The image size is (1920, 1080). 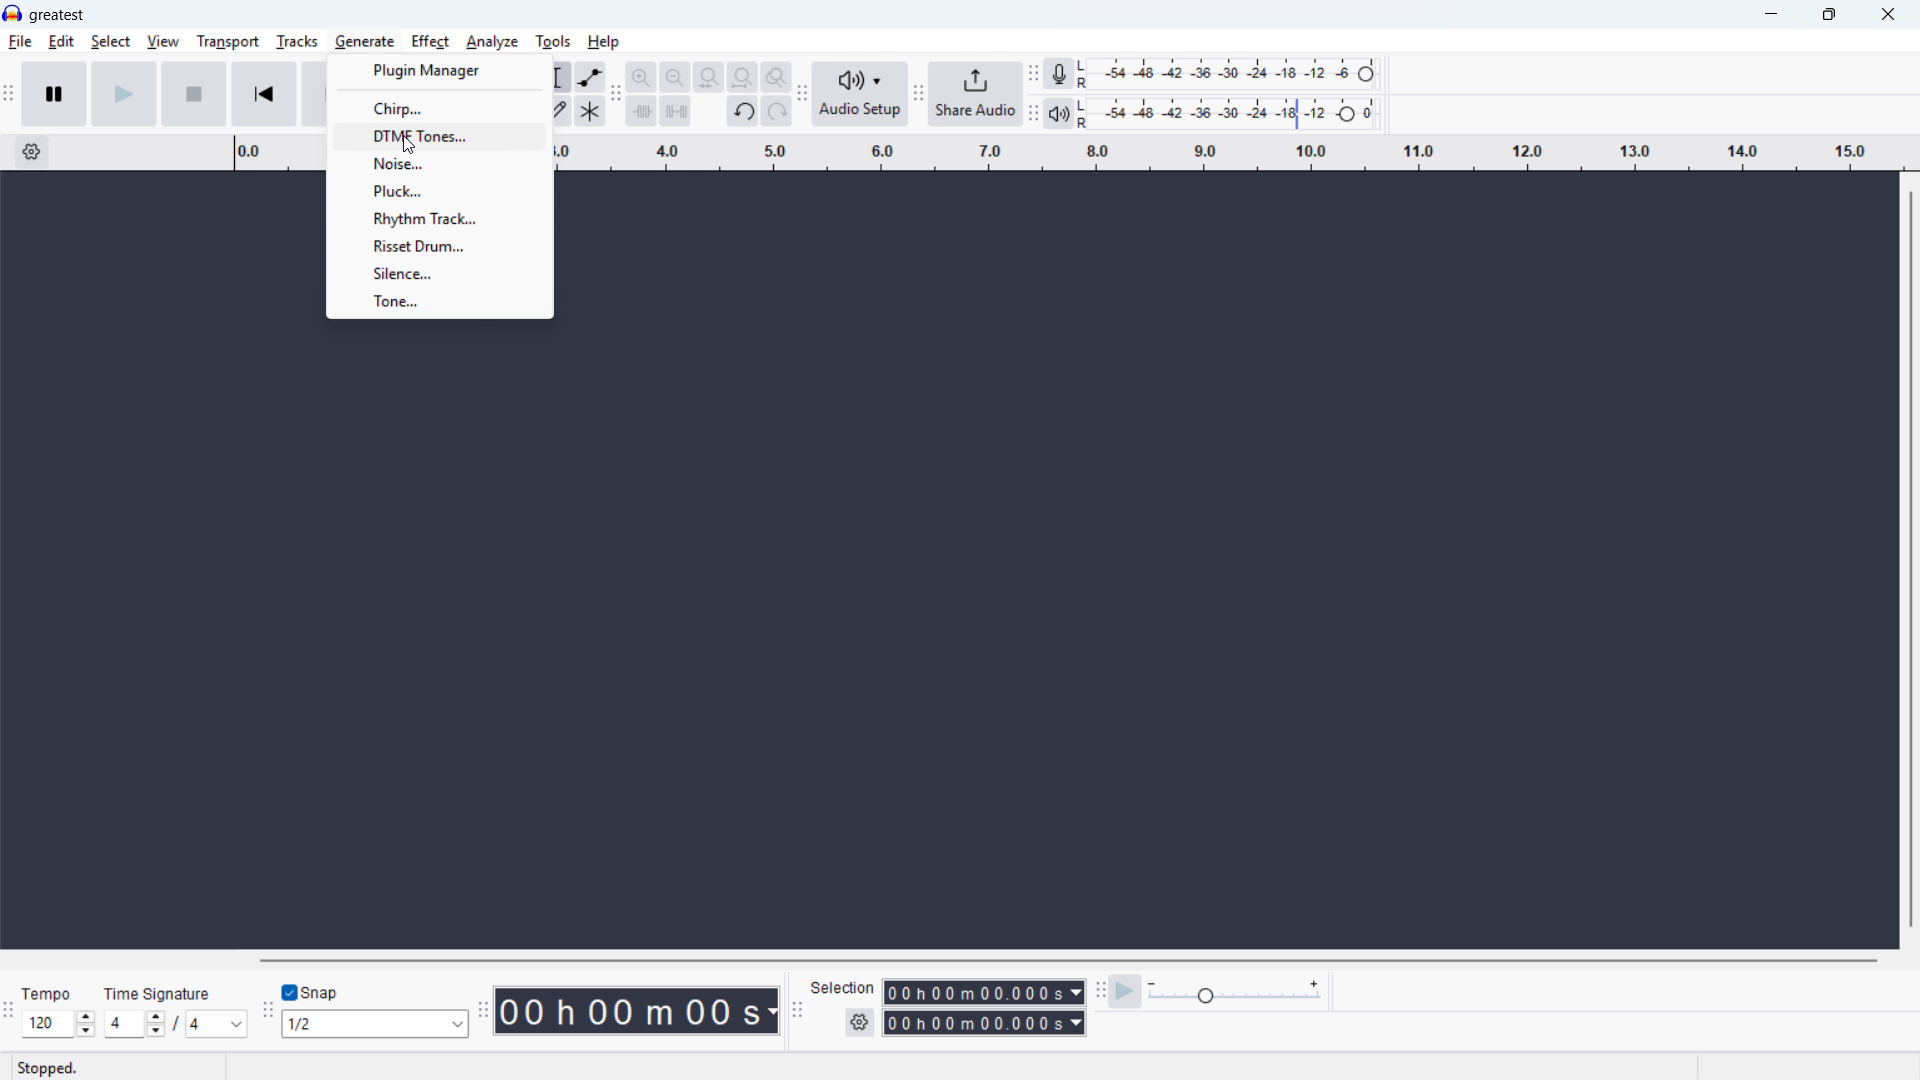 I want to click on Pluck , so click(x=437, y=191).